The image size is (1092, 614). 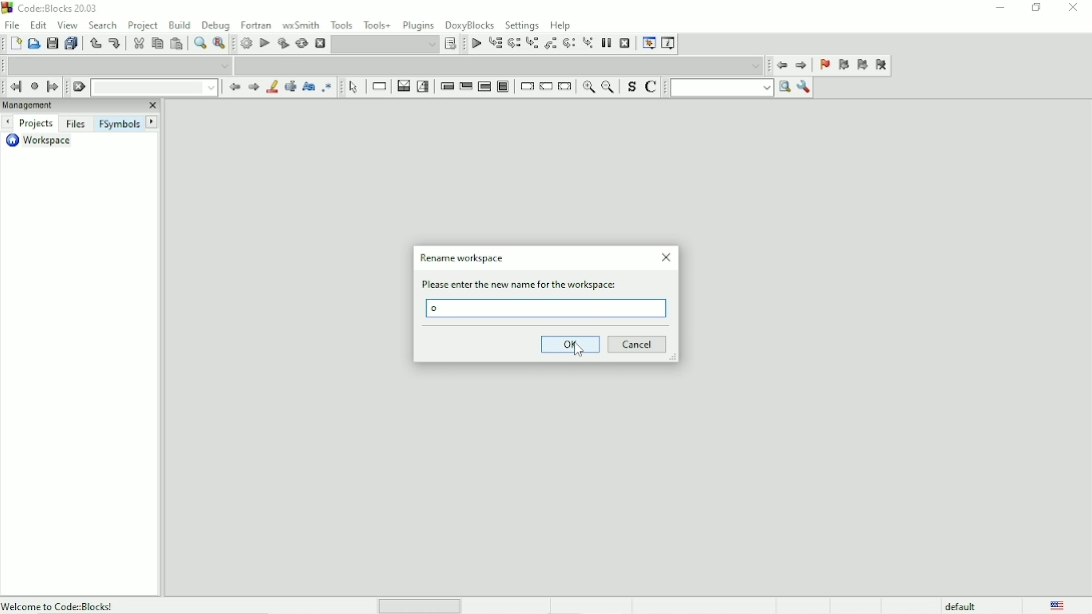 I want to click on OK, so click(x=569, y=343).